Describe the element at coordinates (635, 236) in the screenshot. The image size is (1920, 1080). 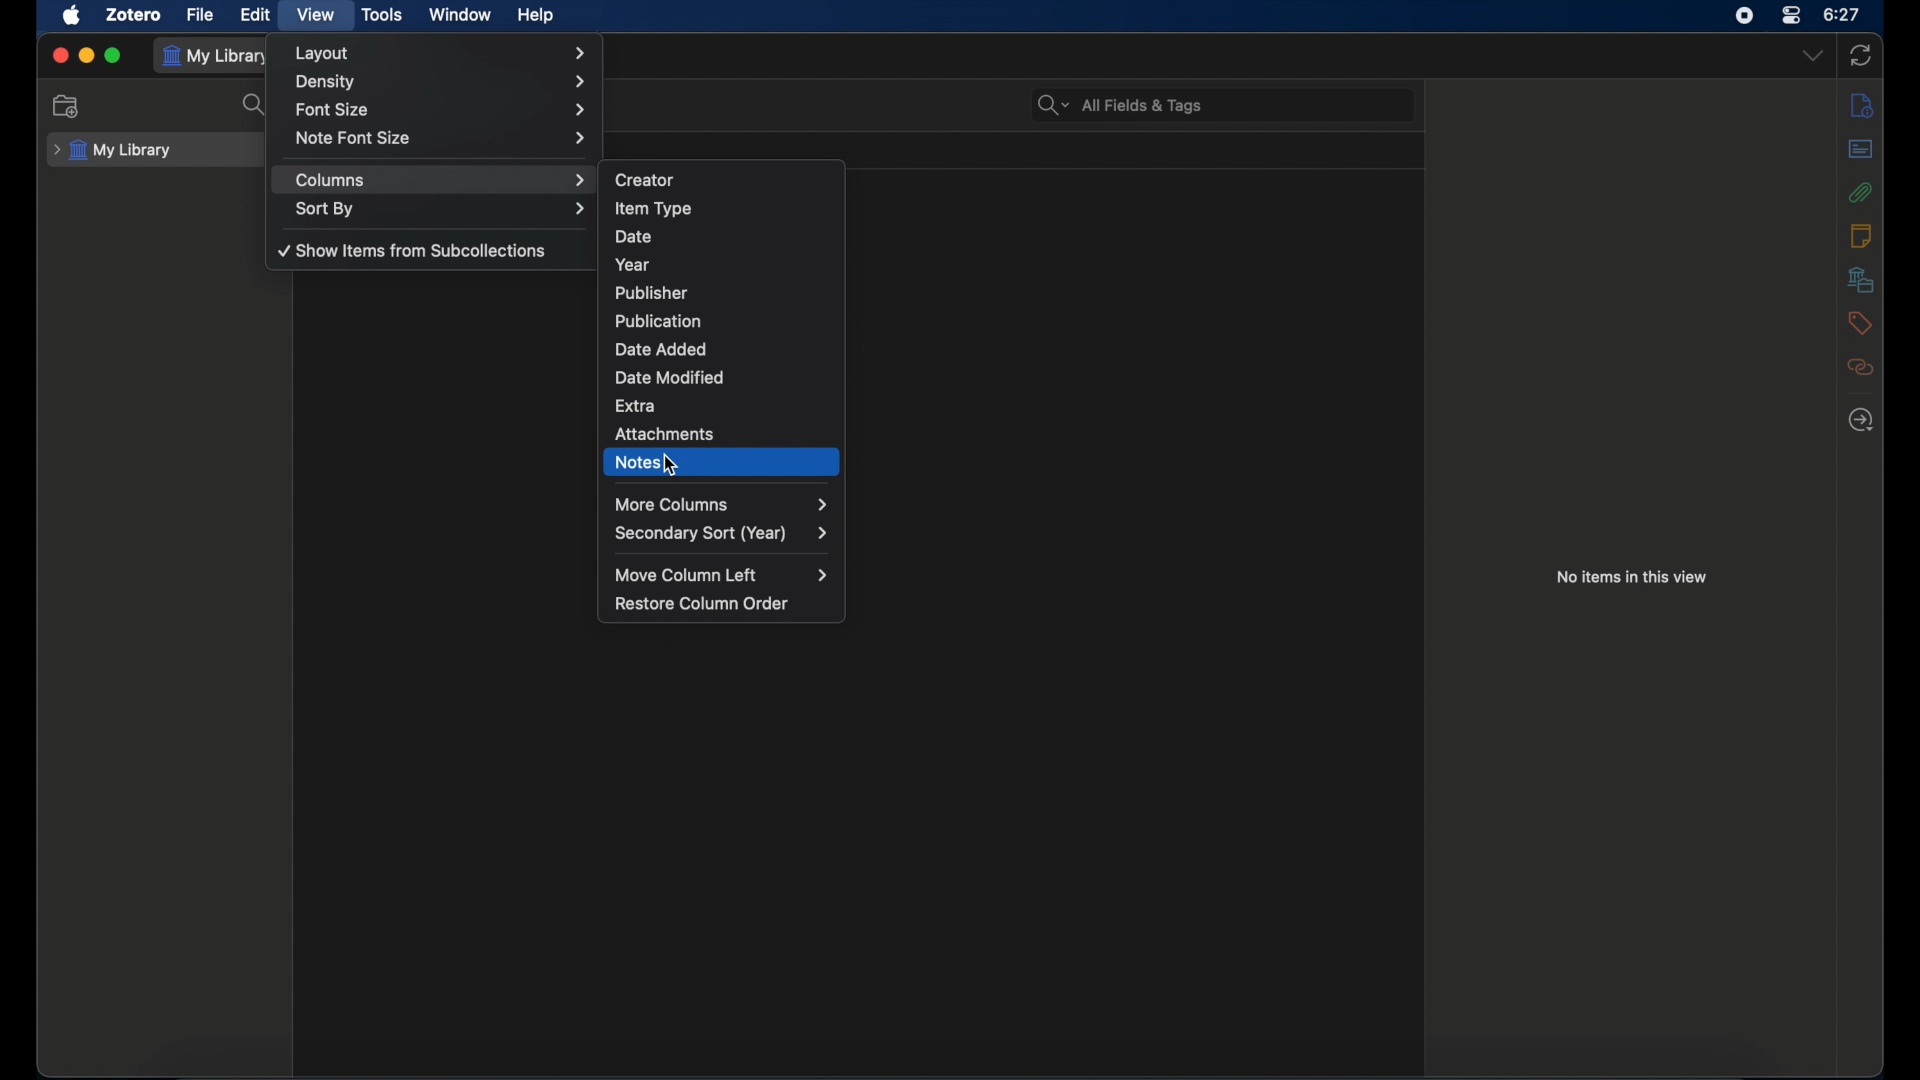
I see `date` at that location.